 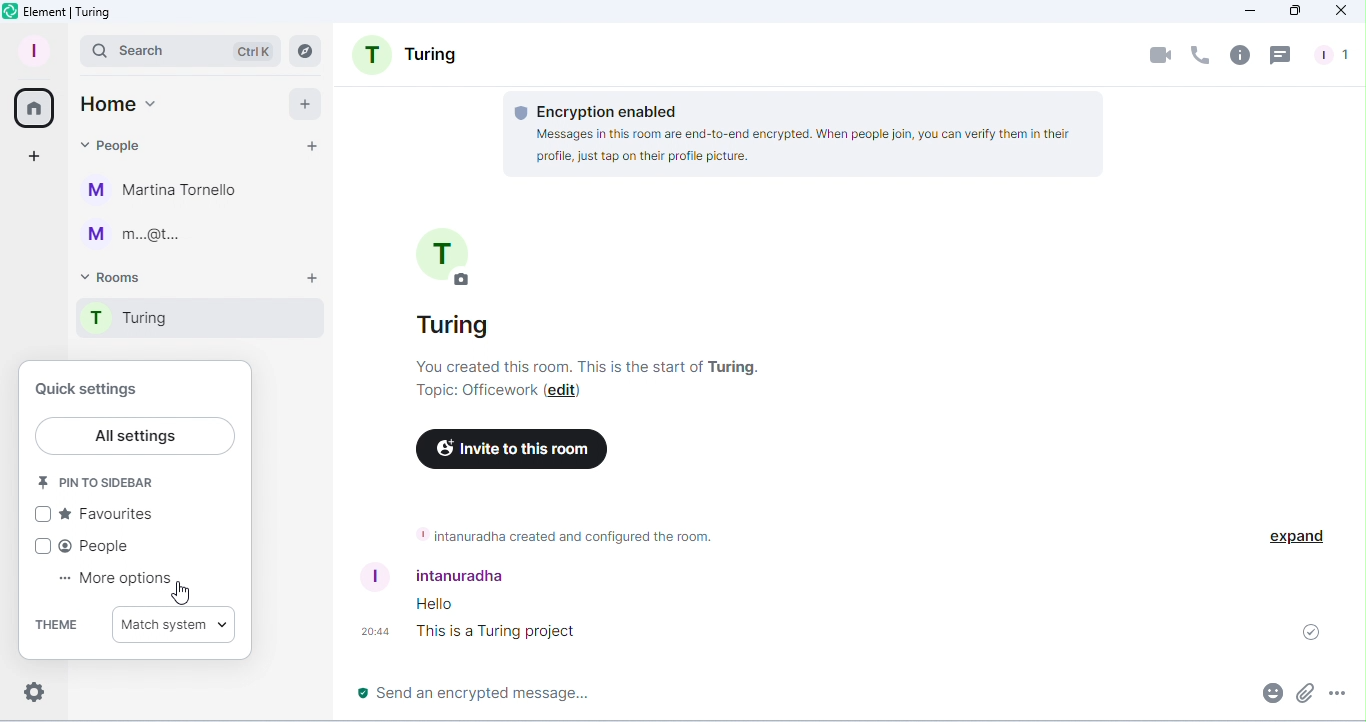 I want to click on Martina Tornello, so click(x=164, y=194).